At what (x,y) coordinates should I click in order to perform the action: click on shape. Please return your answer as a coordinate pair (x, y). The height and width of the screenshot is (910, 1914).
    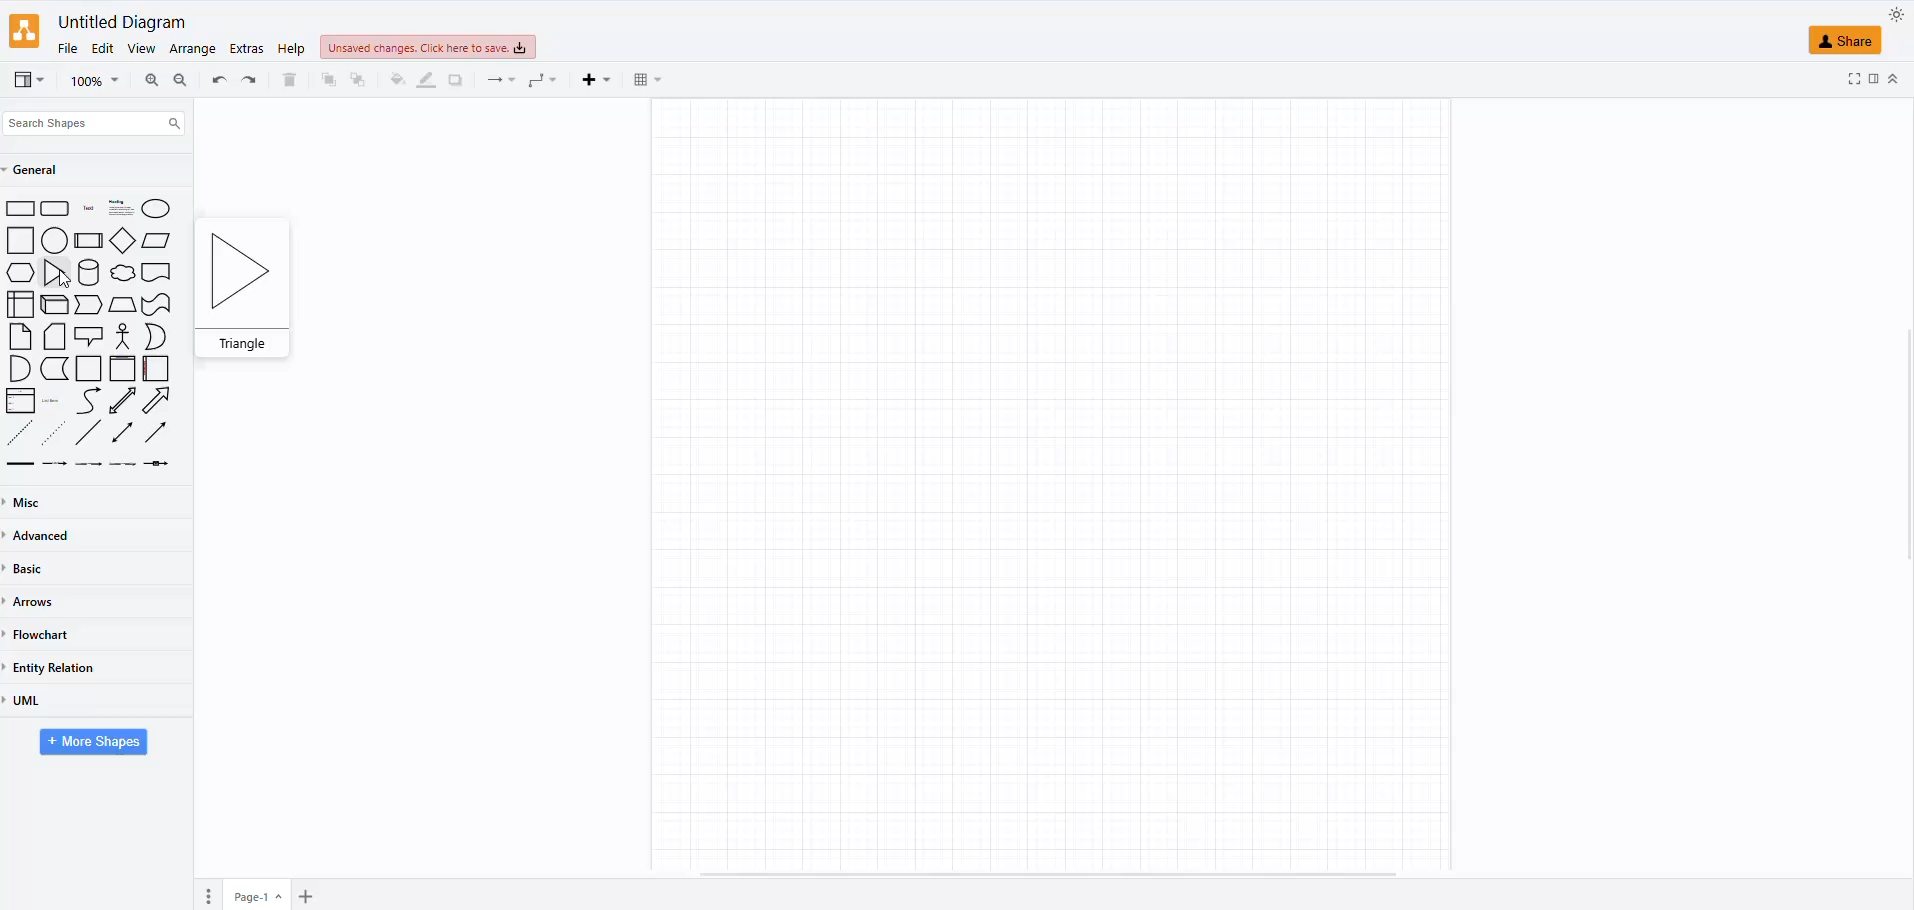
    Looking at the image, I should click on (1844, 40).